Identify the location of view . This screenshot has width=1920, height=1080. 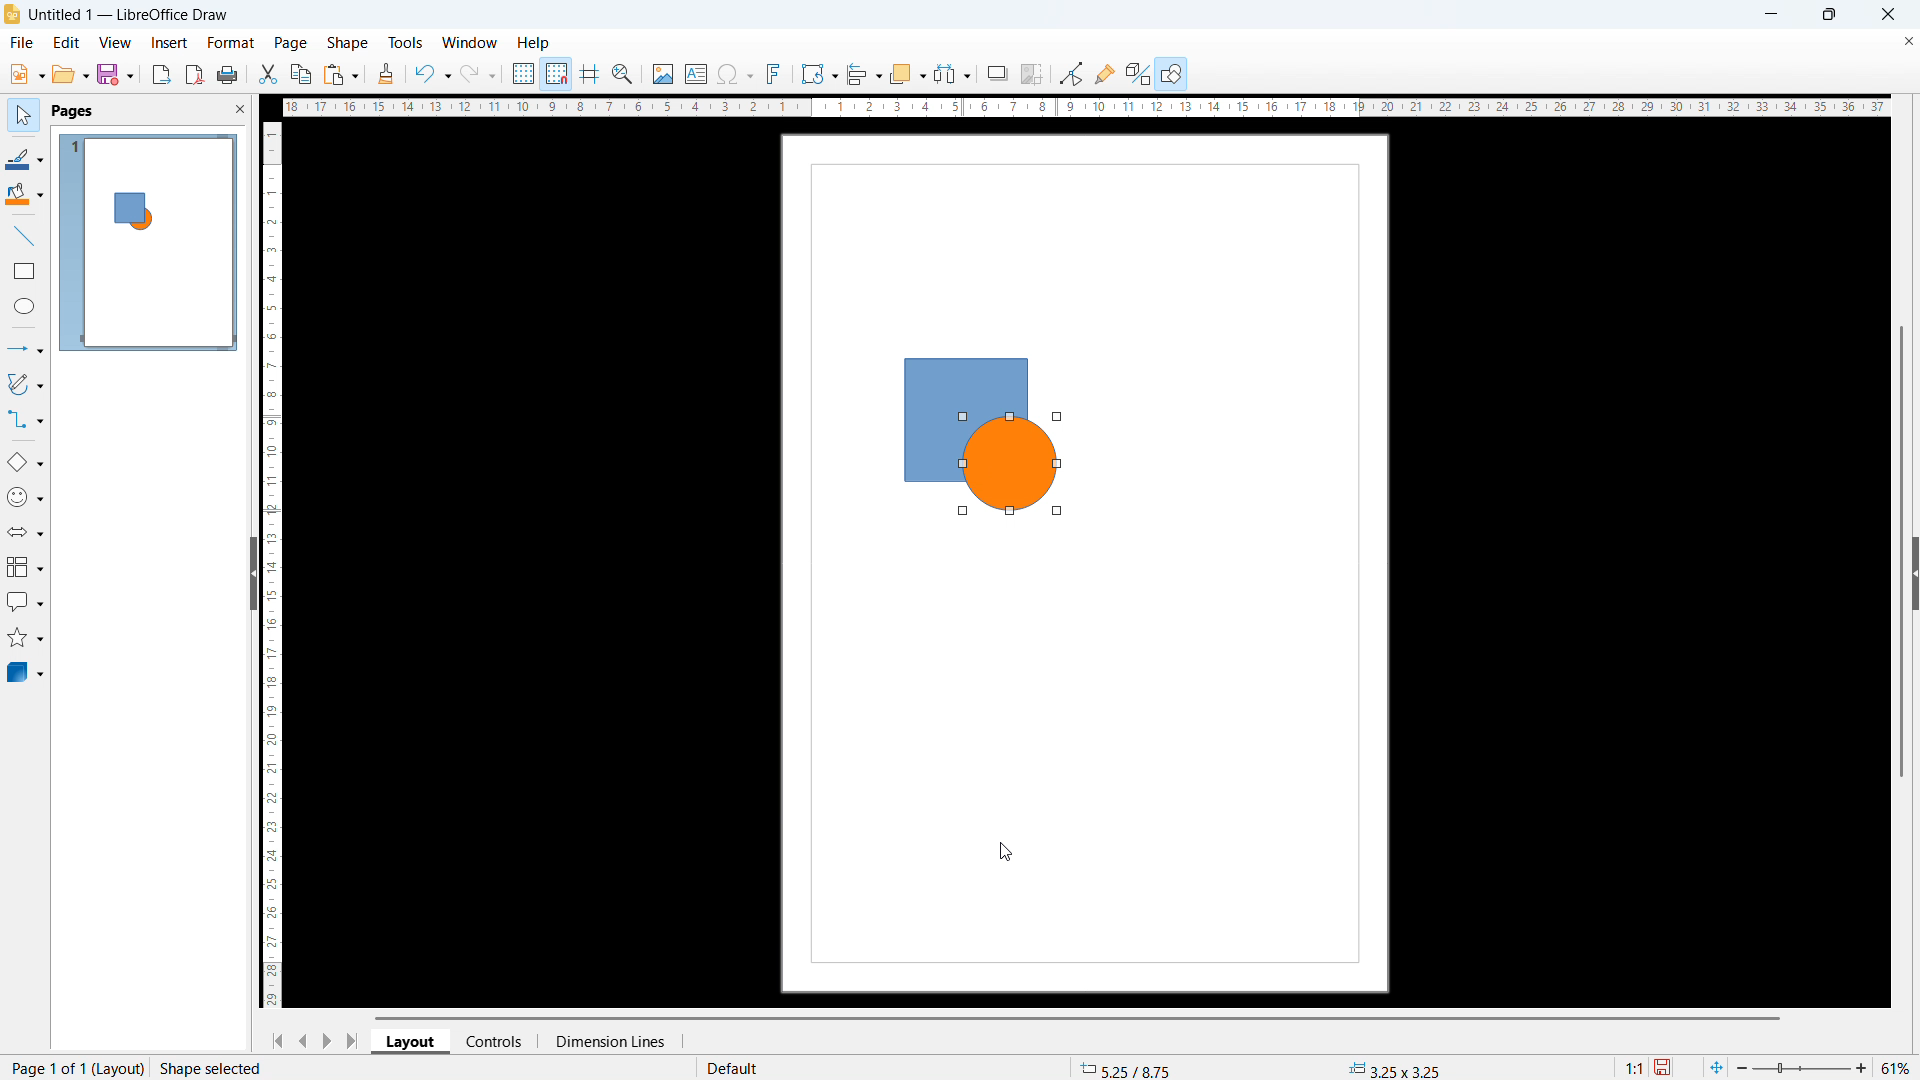
(115, 42).